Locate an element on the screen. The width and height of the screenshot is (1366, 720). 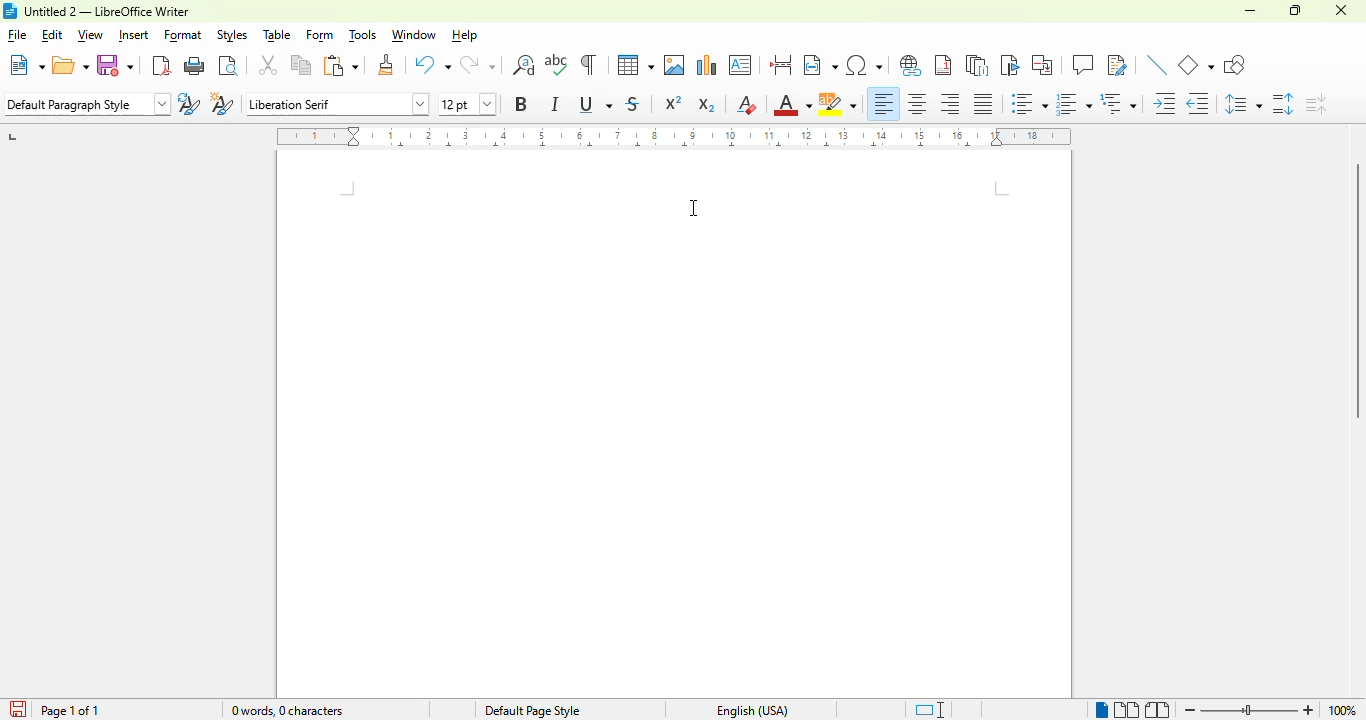
copy is located at coordinates (301, 65).